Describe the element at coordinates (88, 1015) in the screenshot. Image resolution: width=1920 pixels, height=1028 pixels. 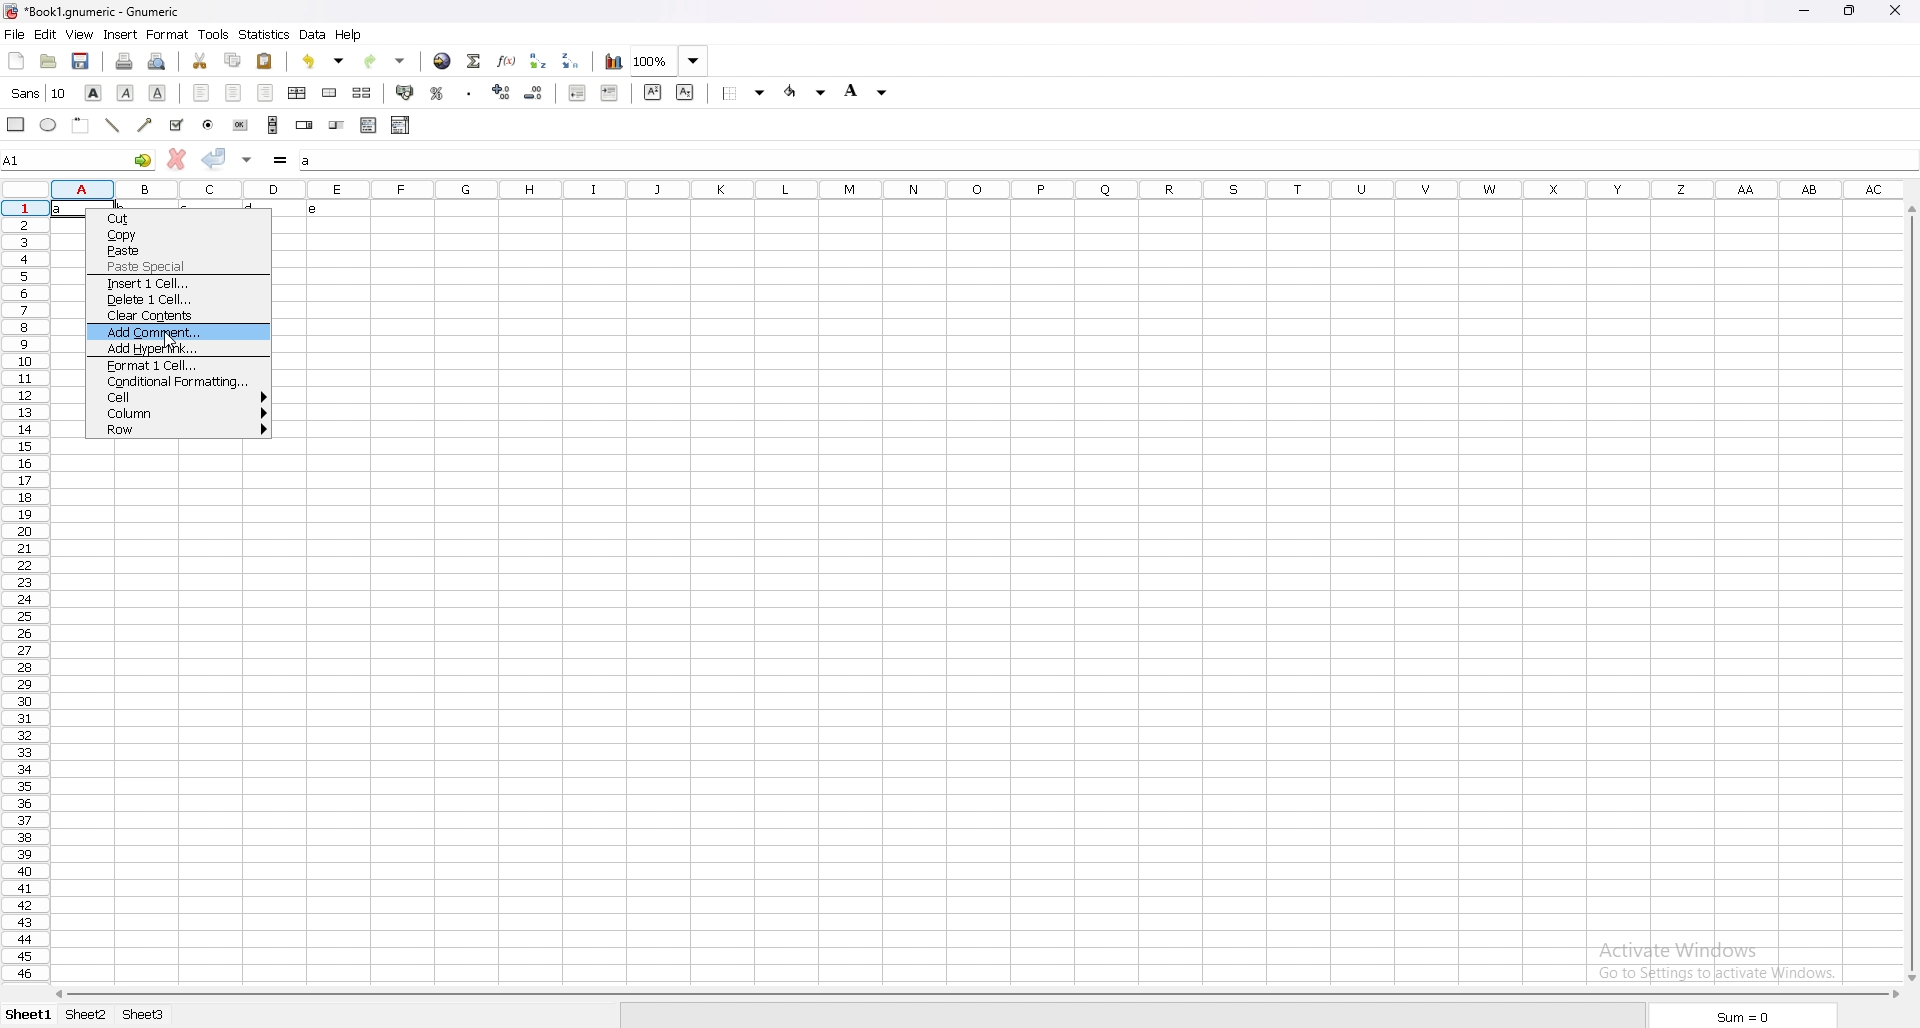
I see `sheet 2` at that location.